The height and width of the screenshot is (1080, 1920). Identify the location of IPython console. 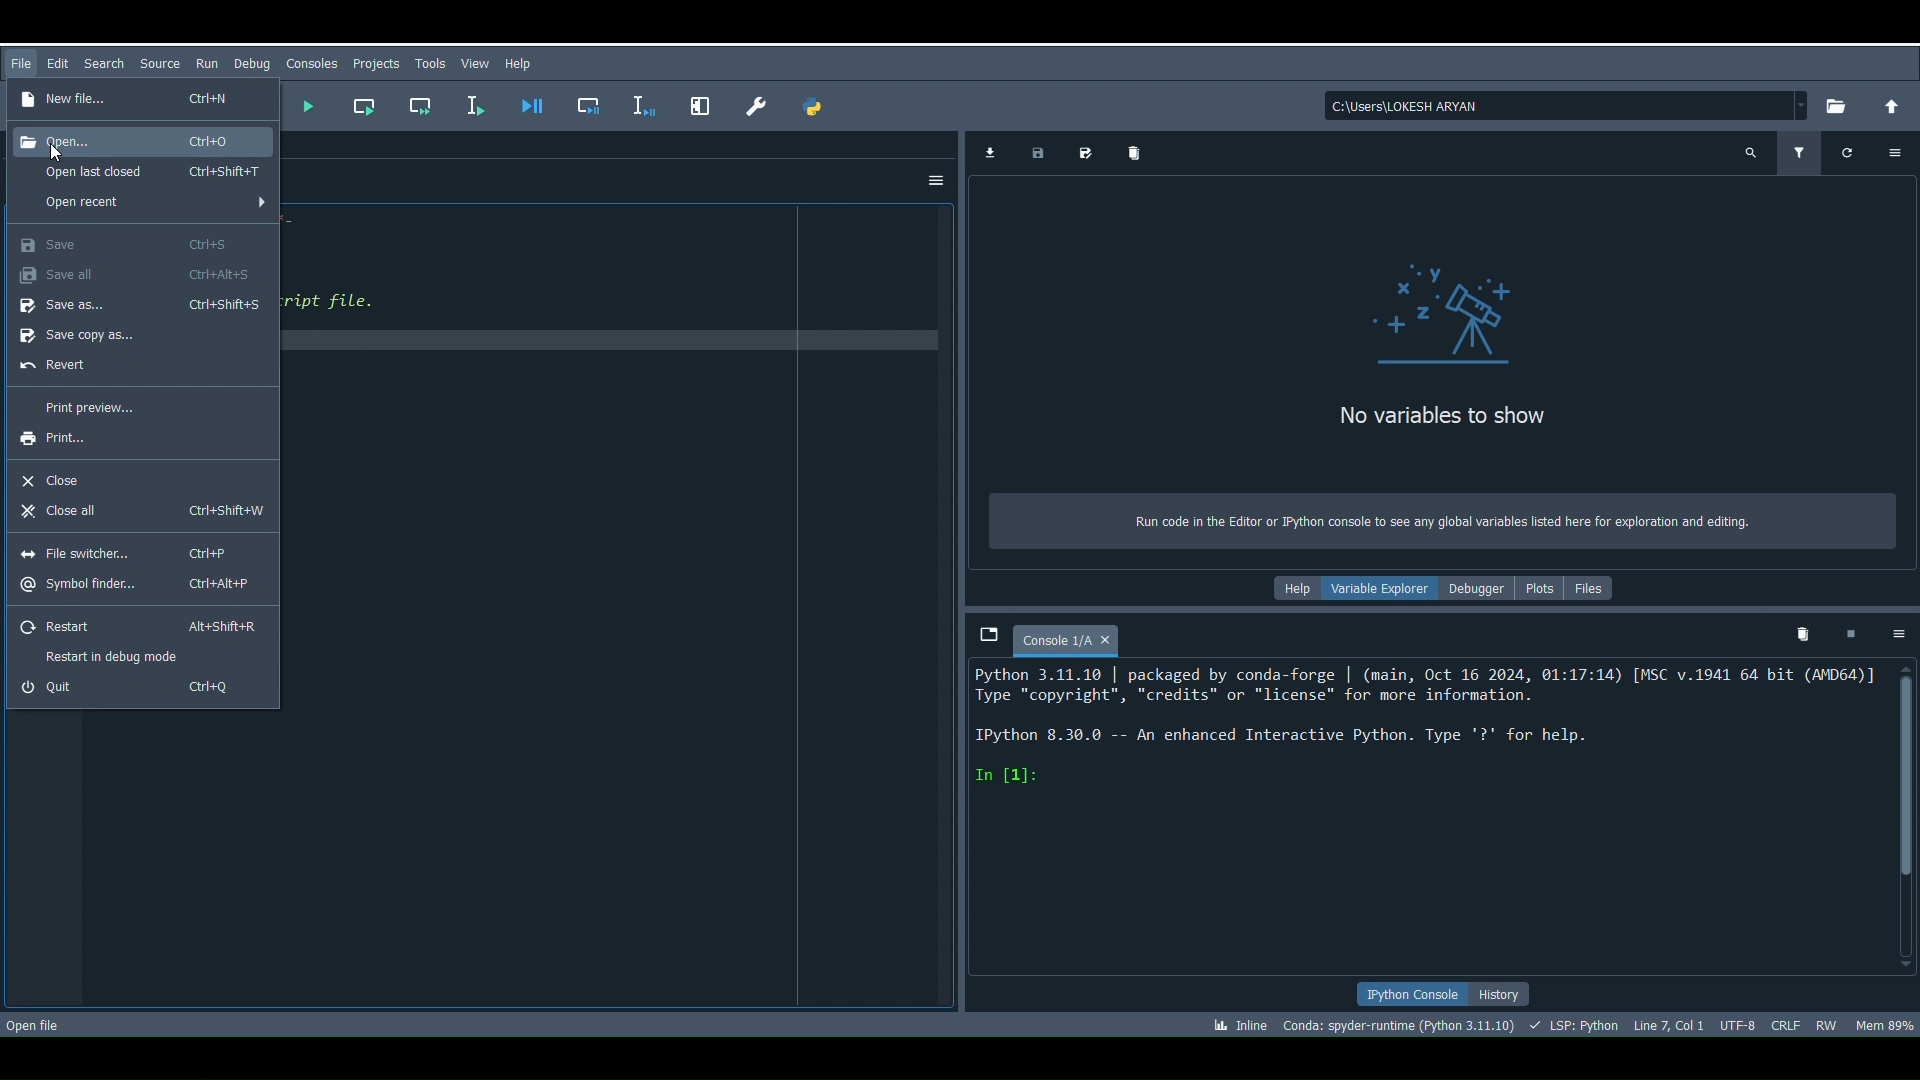
(1403, 996).